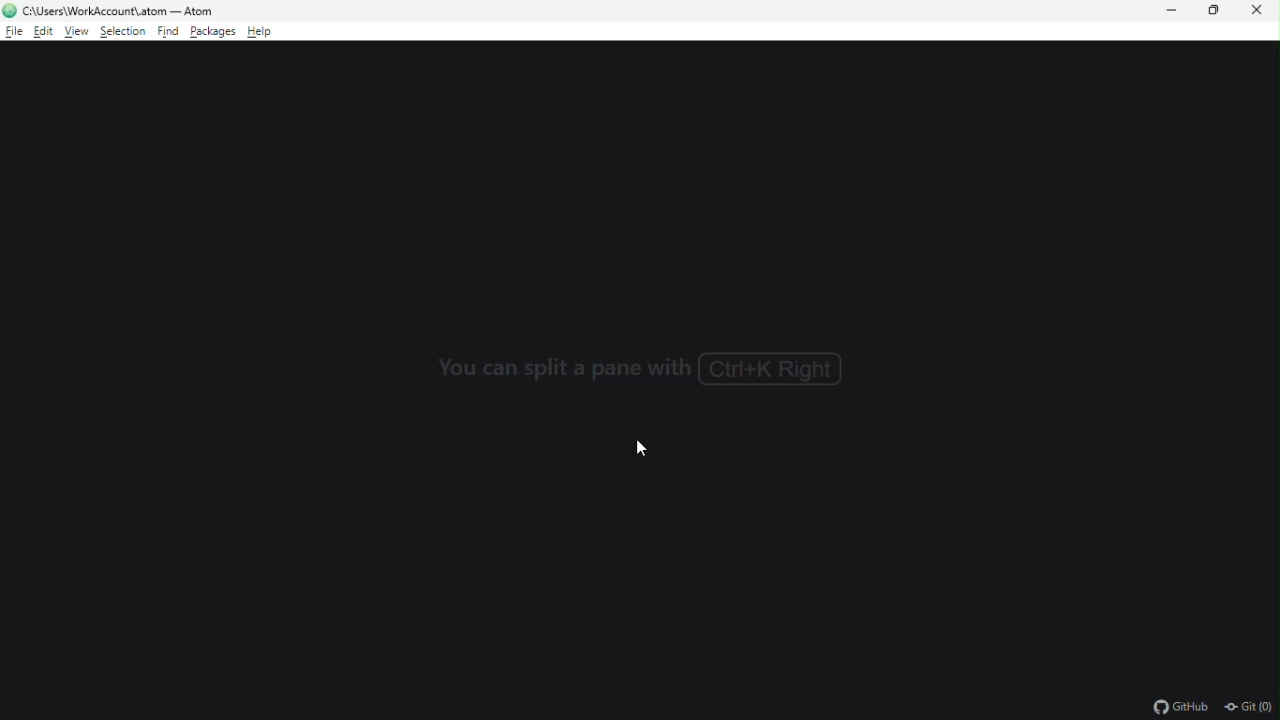  Describe the element at coordinates (116, 10) in the screenshot. I see `file name and file path` at that location.